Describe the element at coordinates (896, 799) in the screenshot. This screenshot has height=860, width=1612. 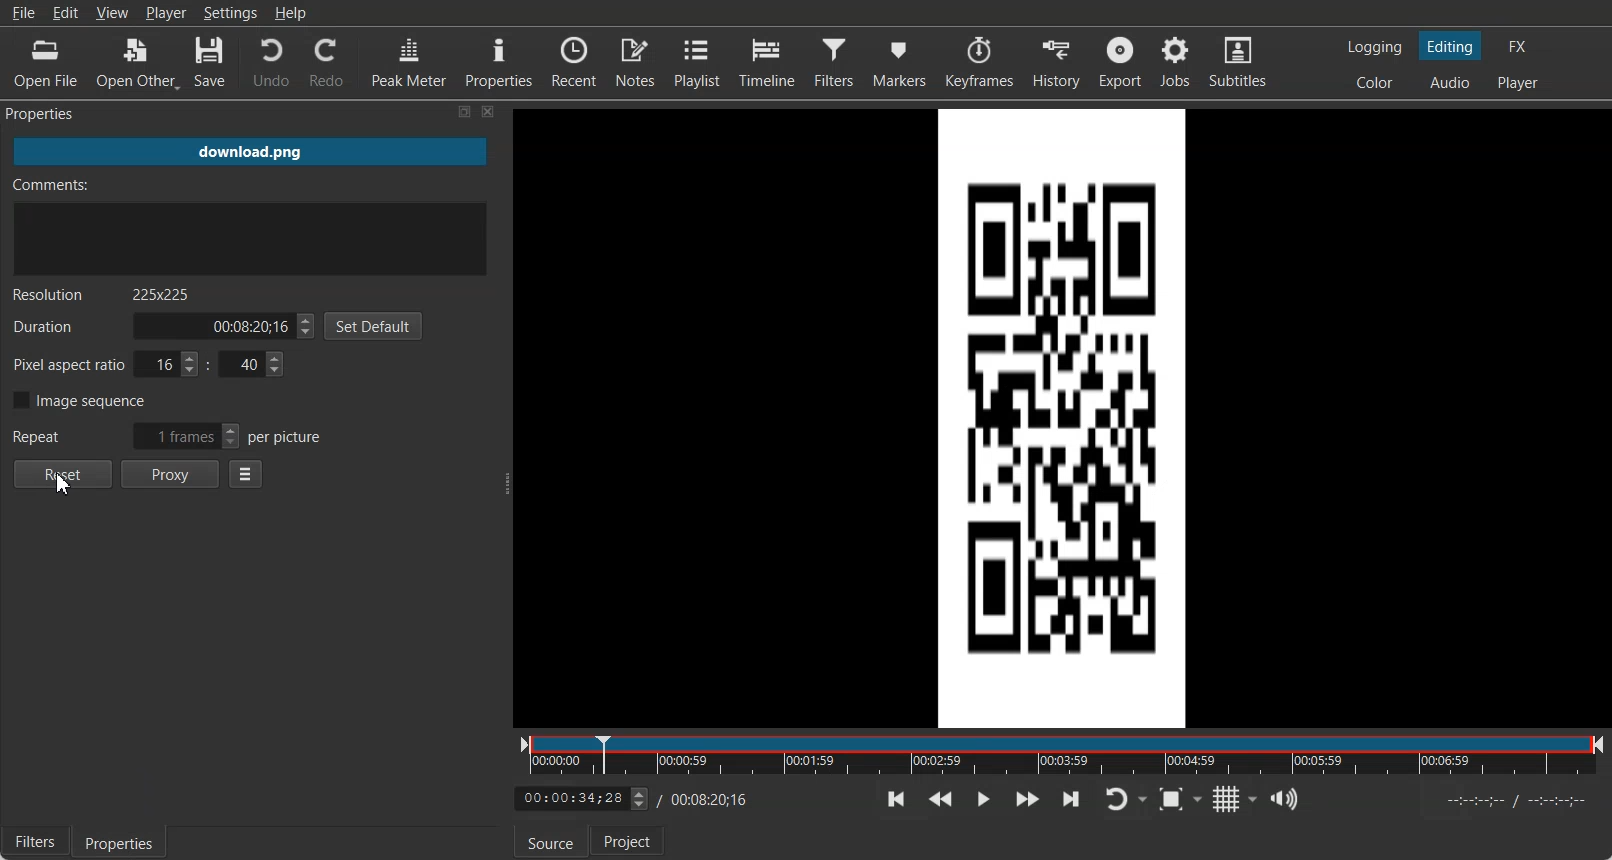
I see `Skip to the previous point` at that location.